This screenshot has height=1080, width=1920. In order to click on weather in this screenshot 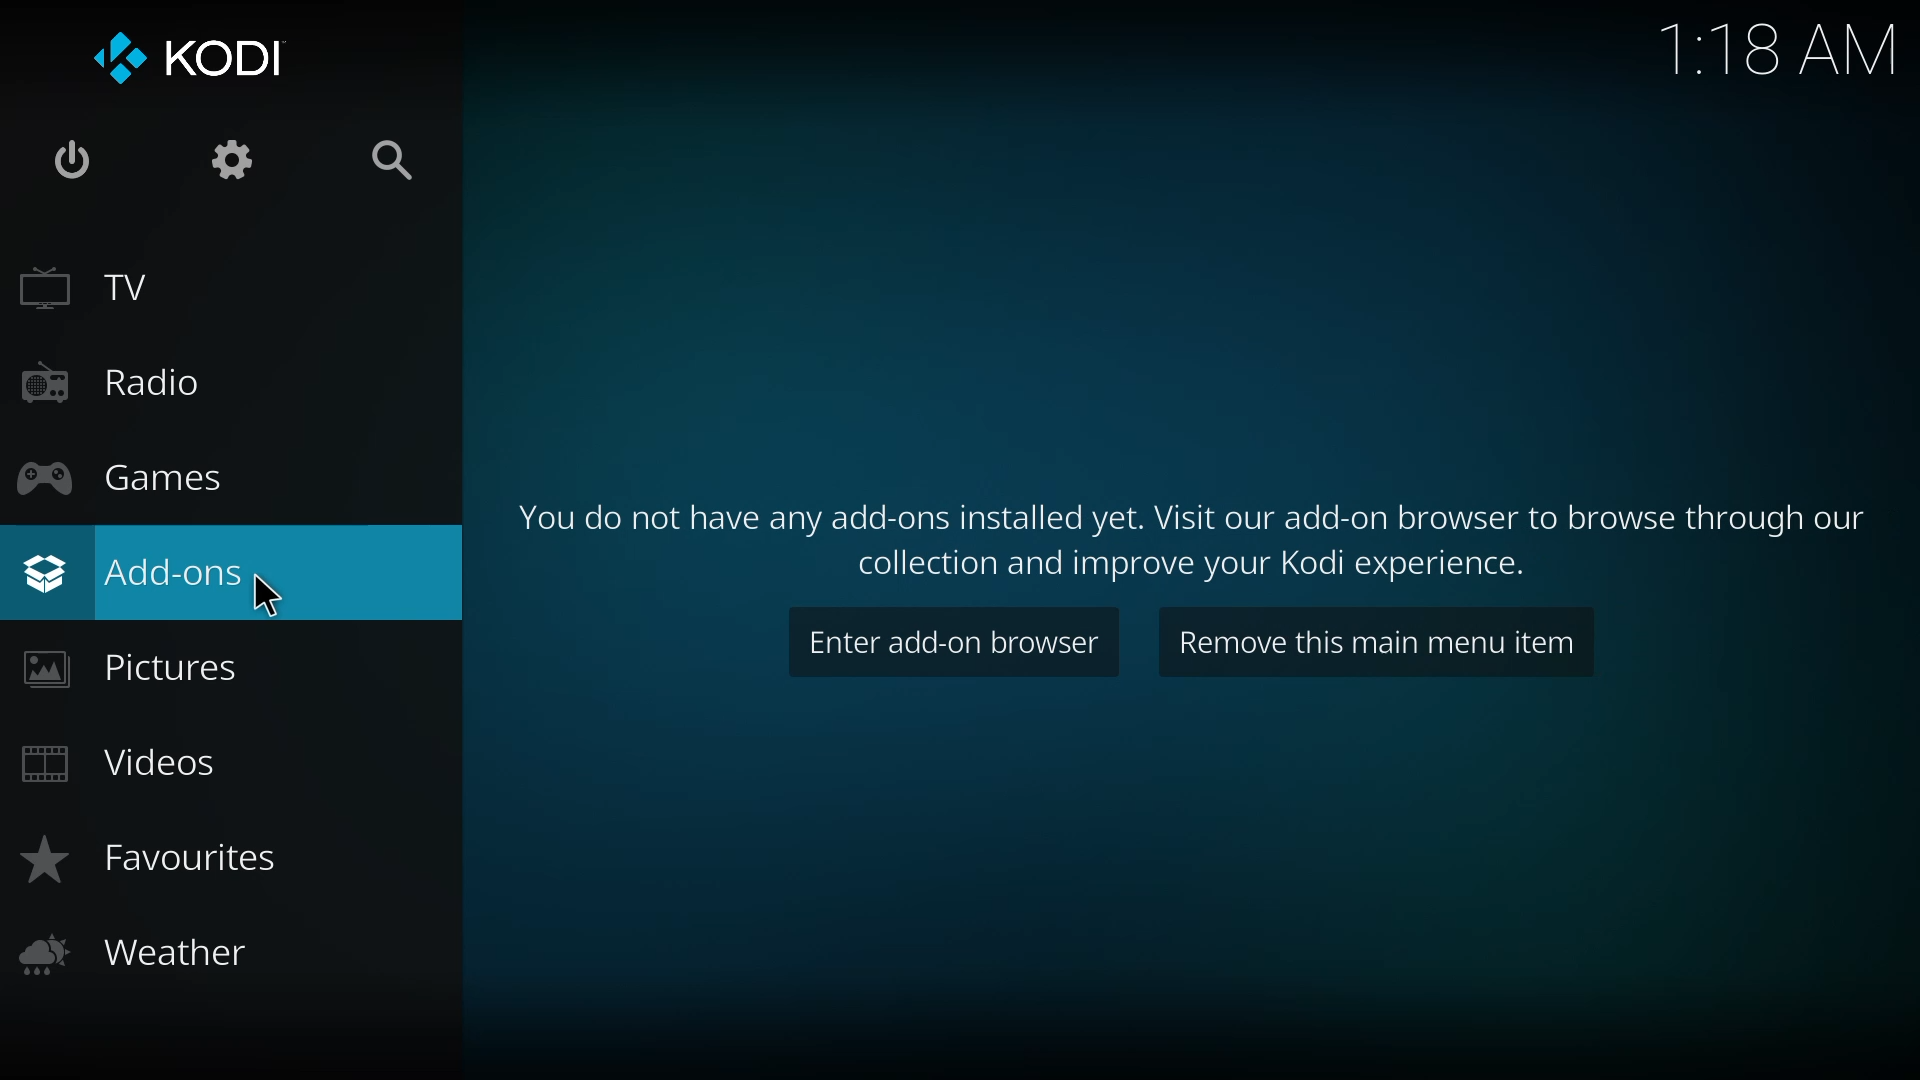, I will do `click(139, 953)`.